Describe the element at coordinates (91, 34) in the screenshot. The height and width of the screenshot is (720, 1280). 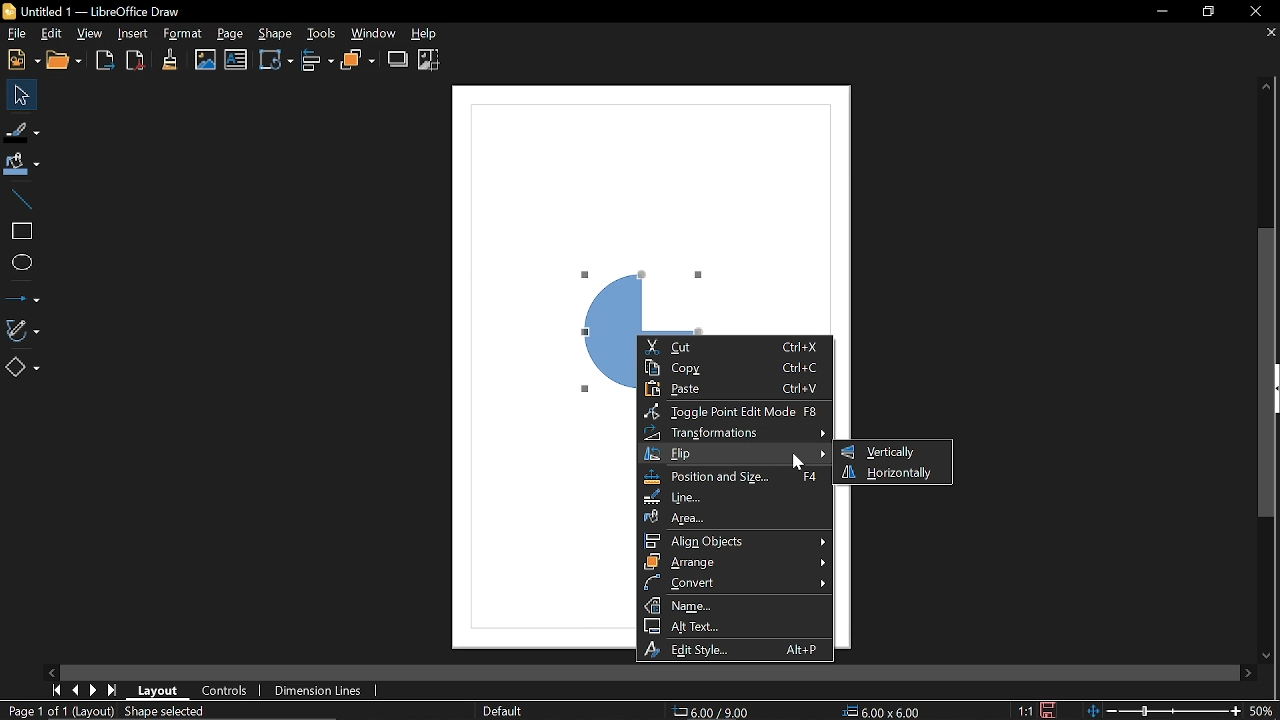
I see `View` at that location.